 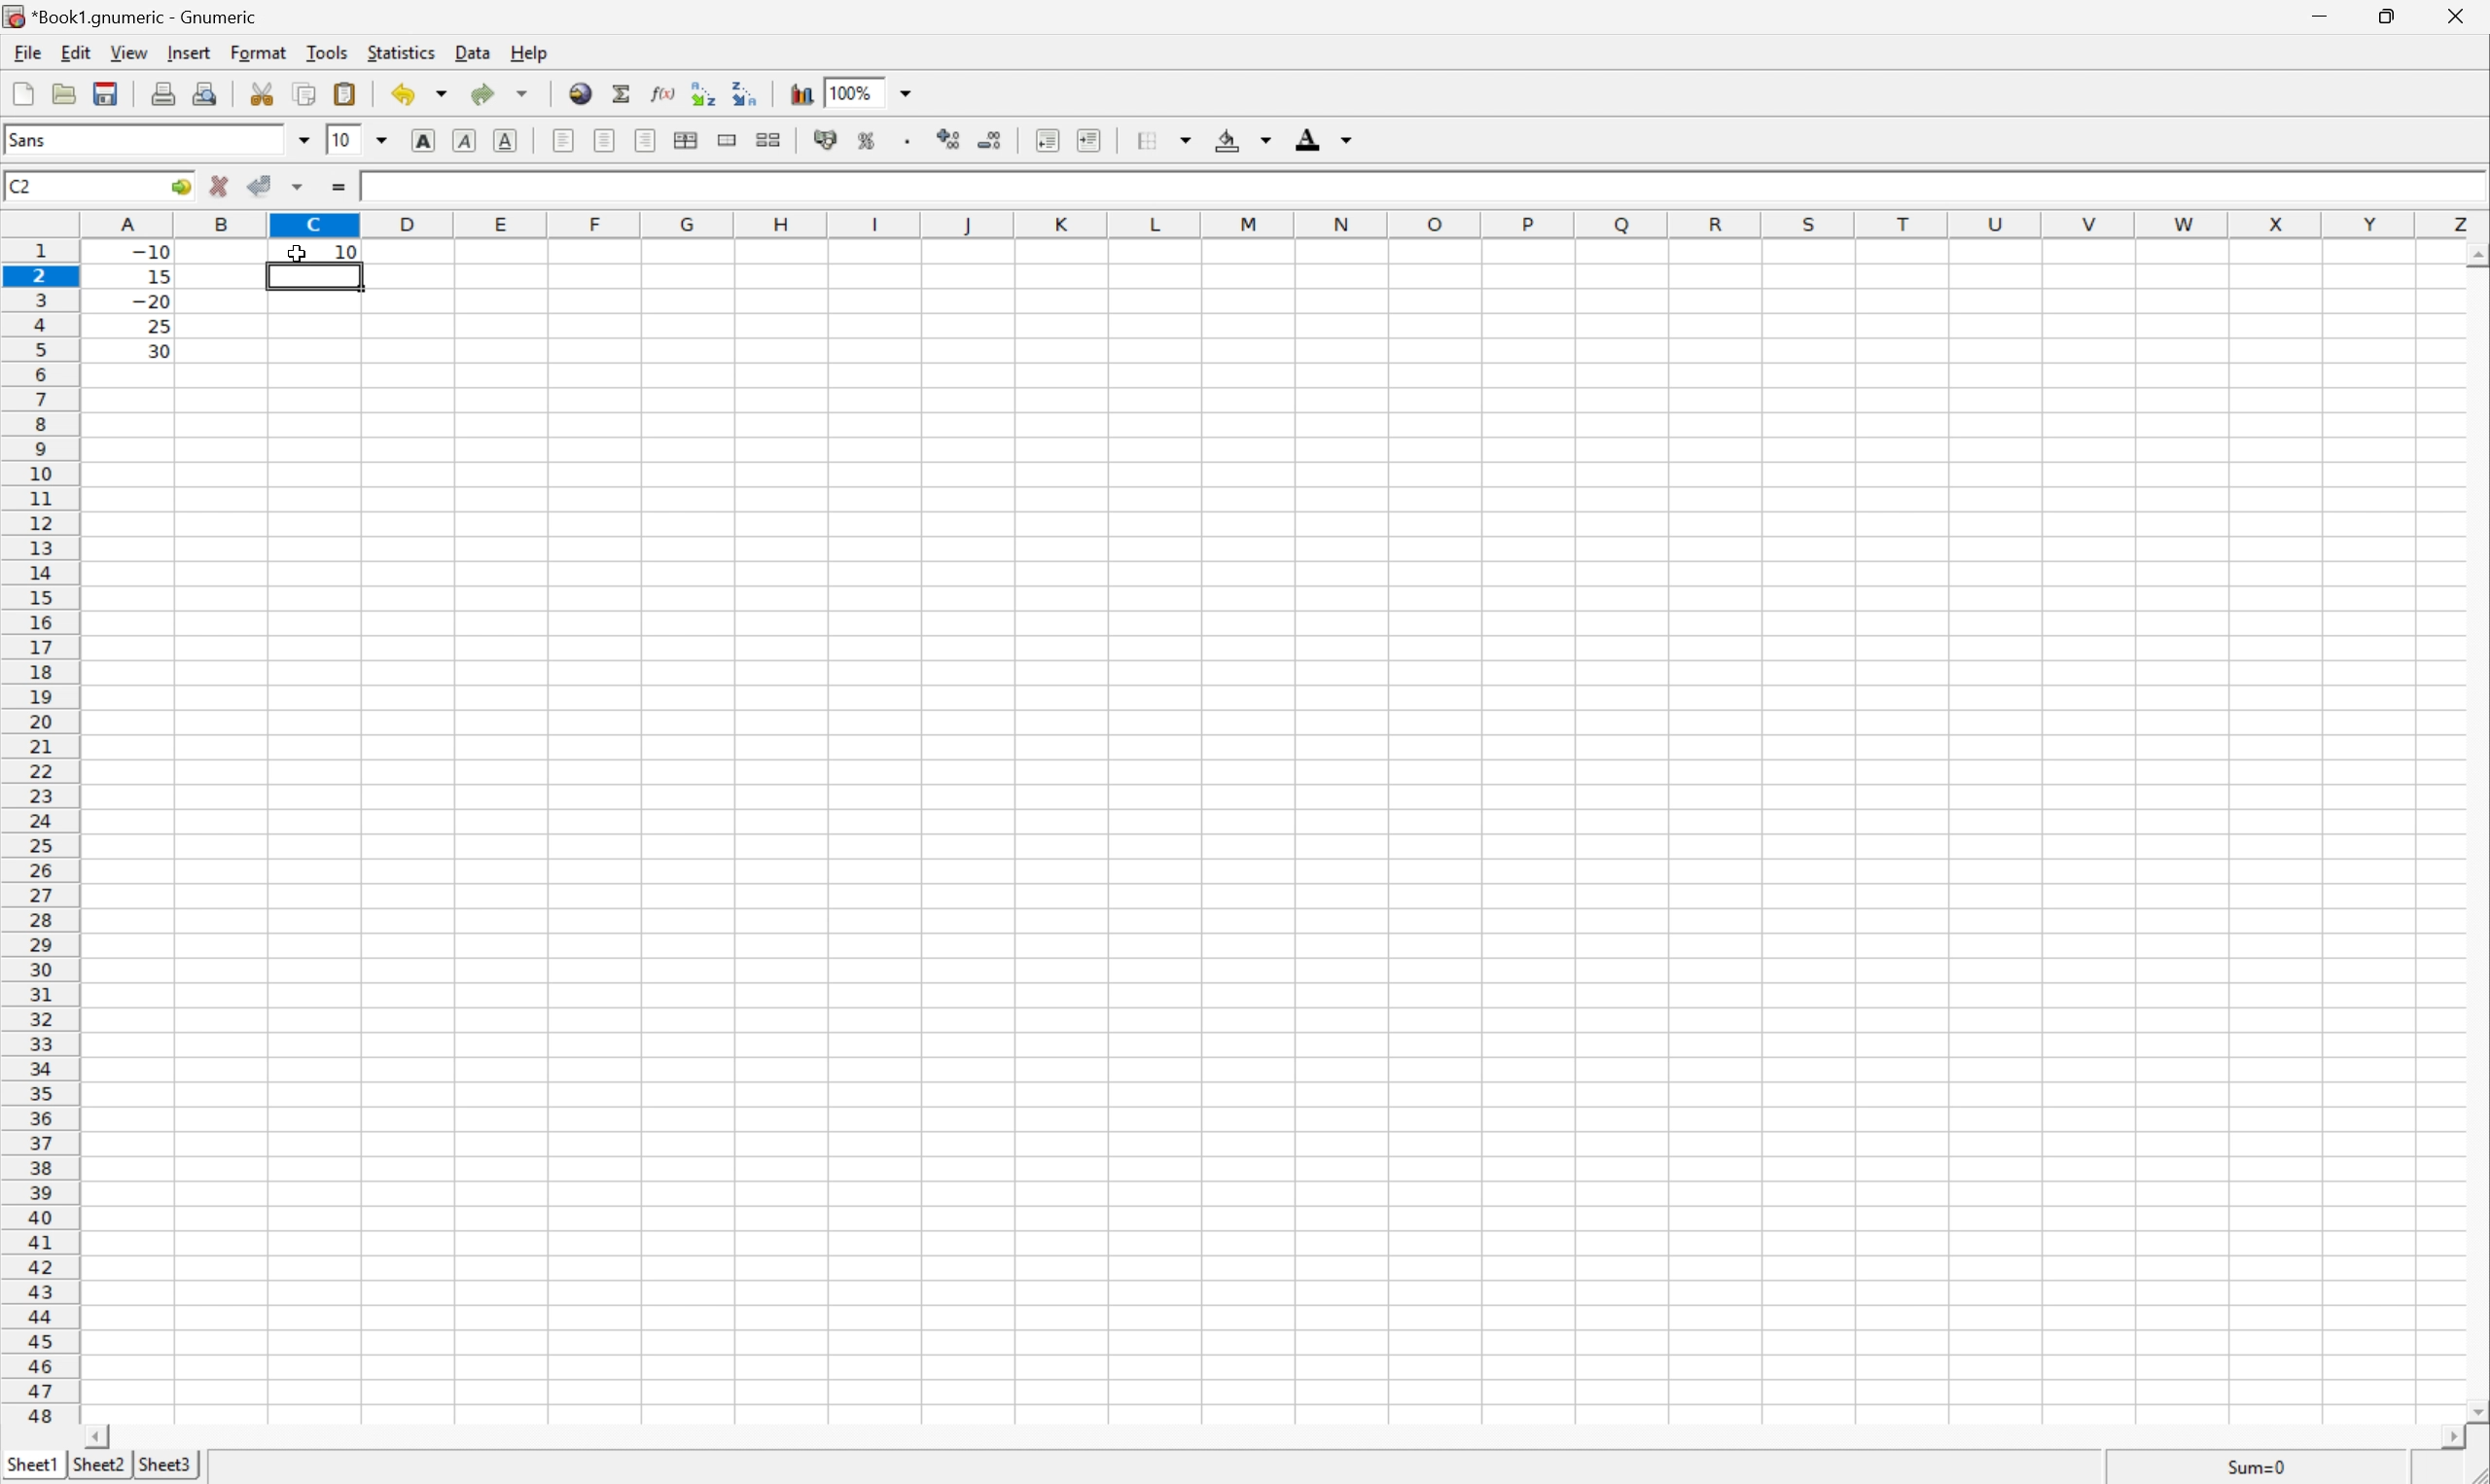 I want to click on Drop Down, so click(x=1265, y=141).